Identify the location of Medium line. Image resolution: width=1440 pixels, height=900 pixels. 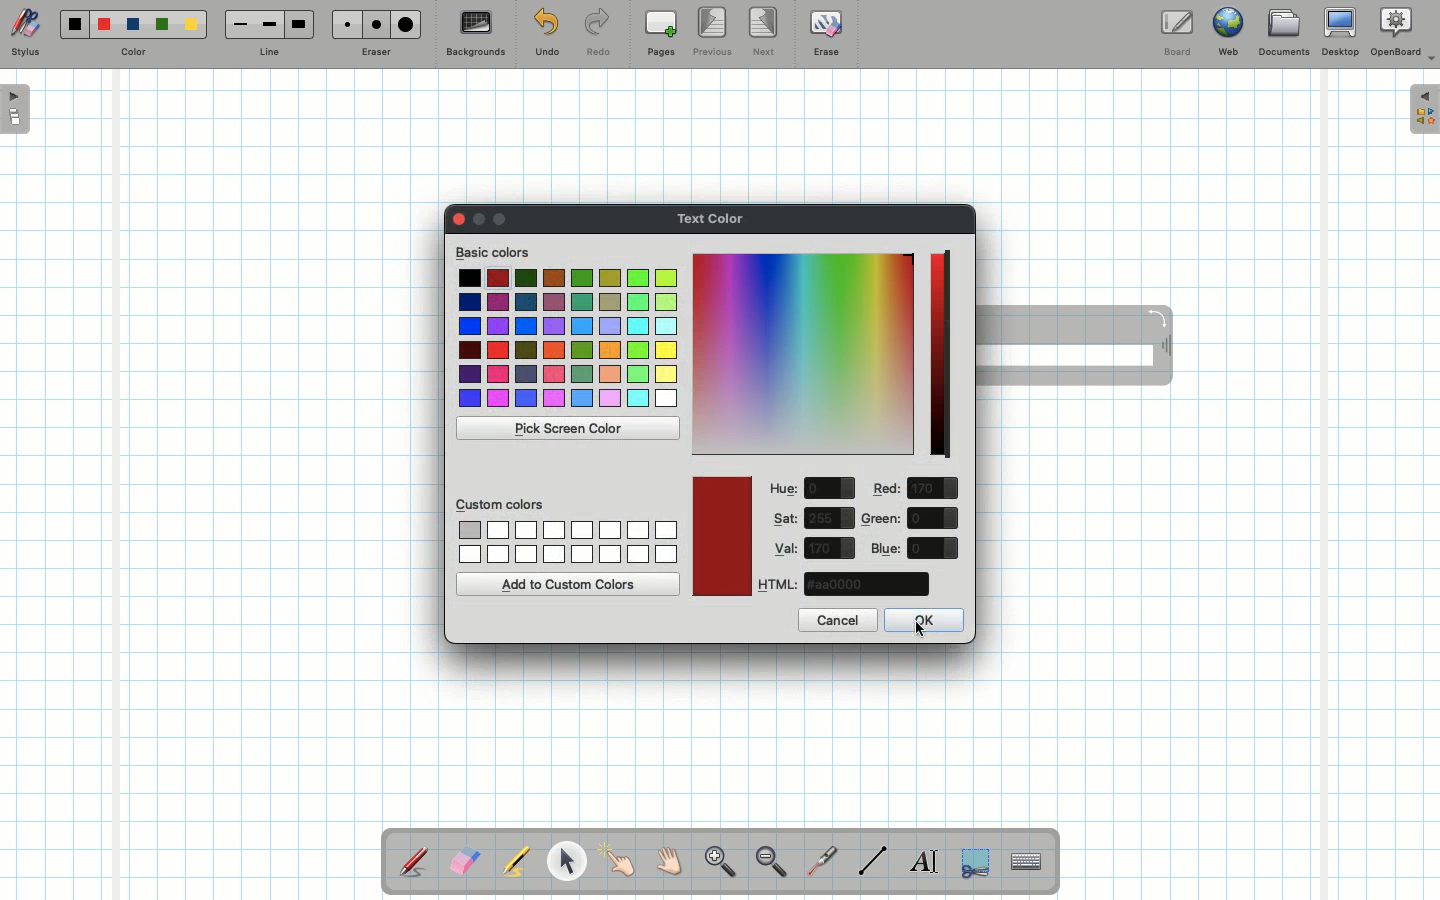
(269, 24).